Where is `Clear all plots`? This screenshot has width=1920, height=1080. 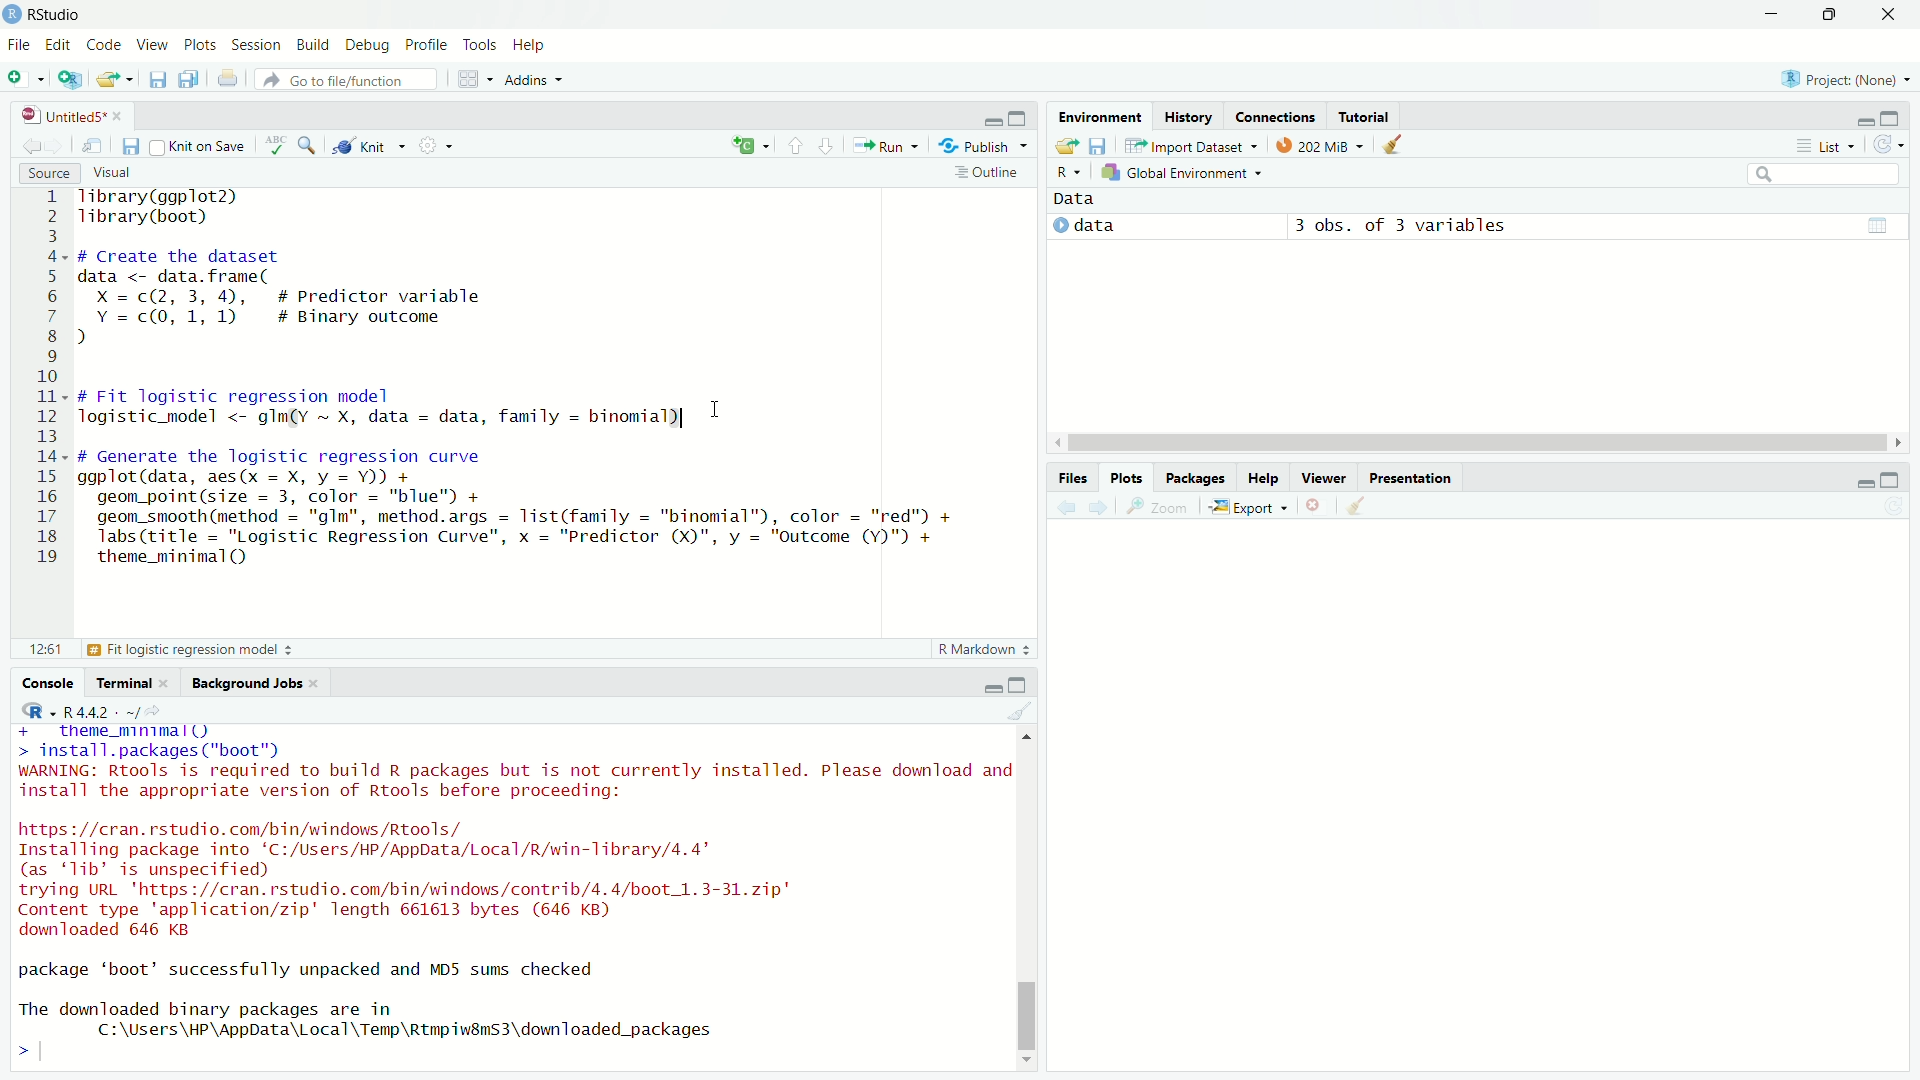
Clear all plots is located at coordinates (1358, 505).